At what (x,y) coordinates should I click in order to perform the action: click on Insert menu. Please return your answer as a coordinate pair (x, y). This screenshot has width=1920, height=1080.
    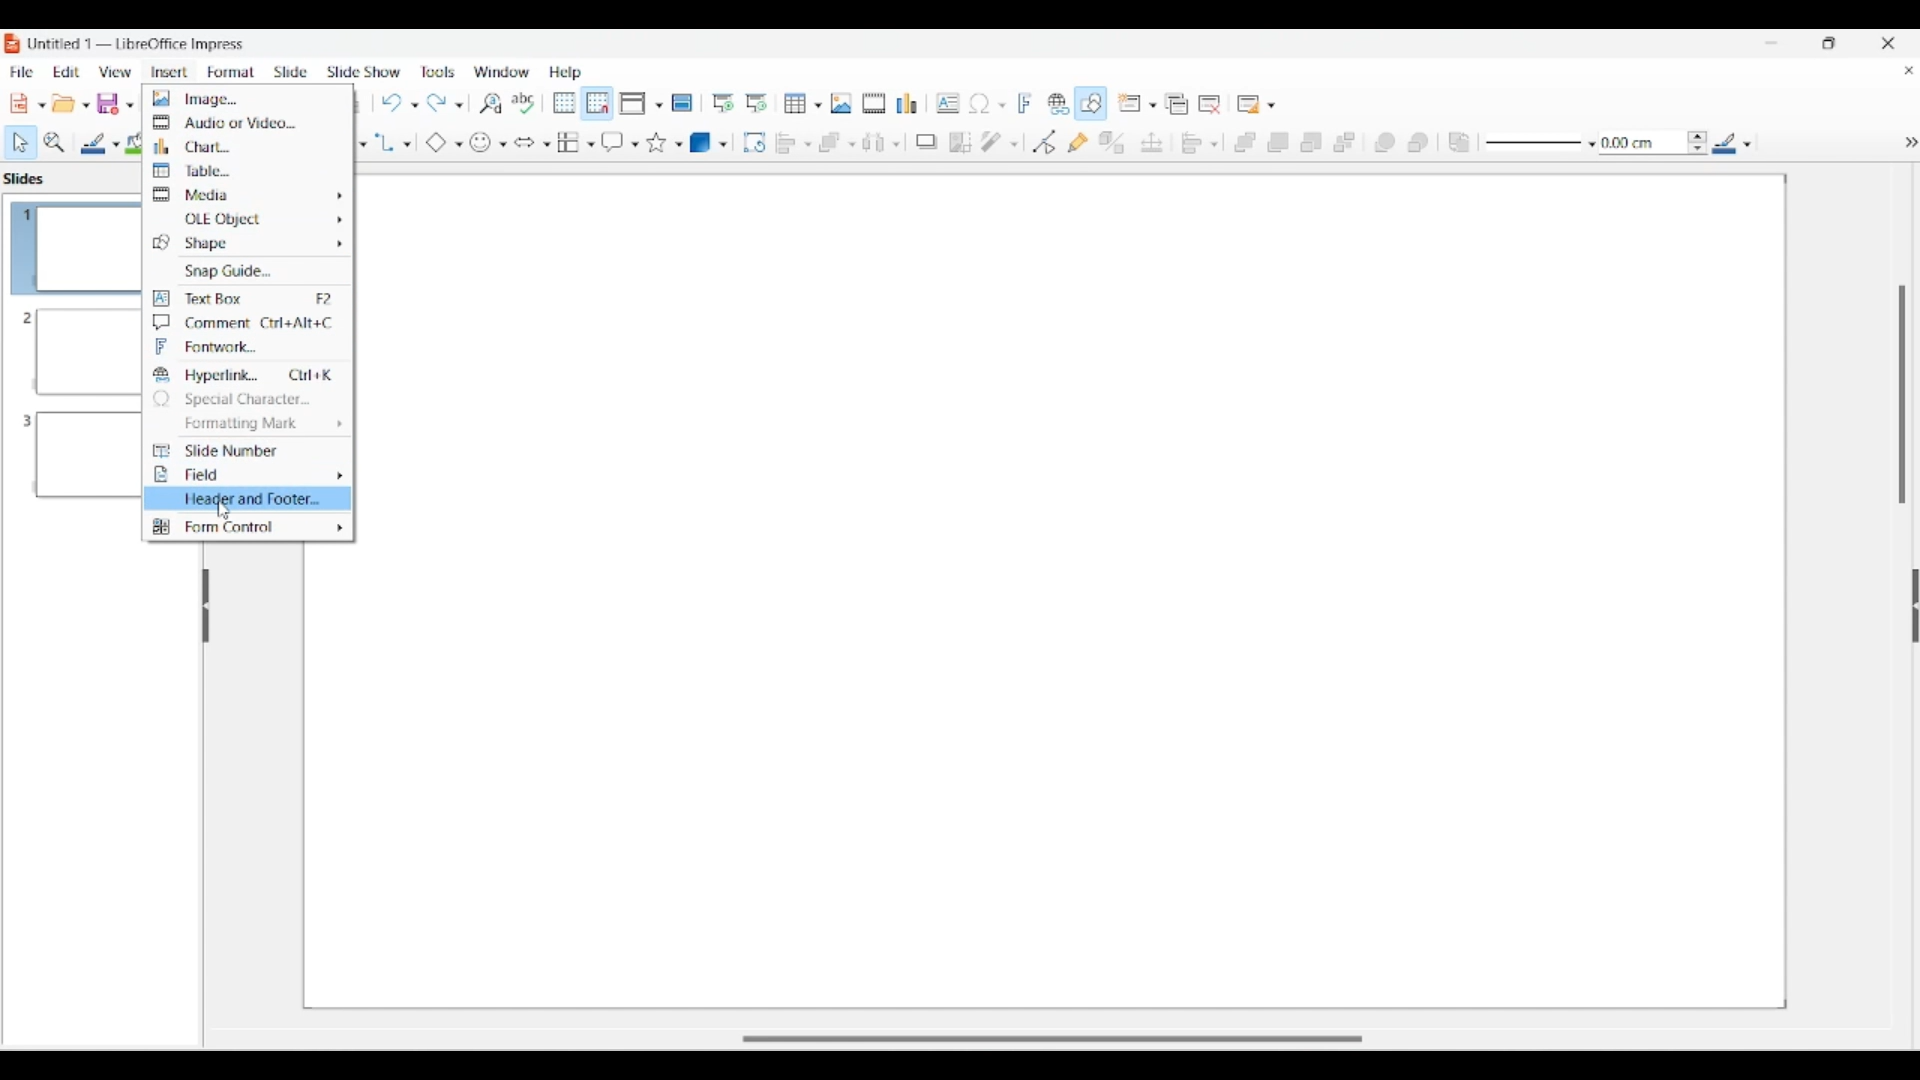
    Looking at the image, I should click on (169, 73).